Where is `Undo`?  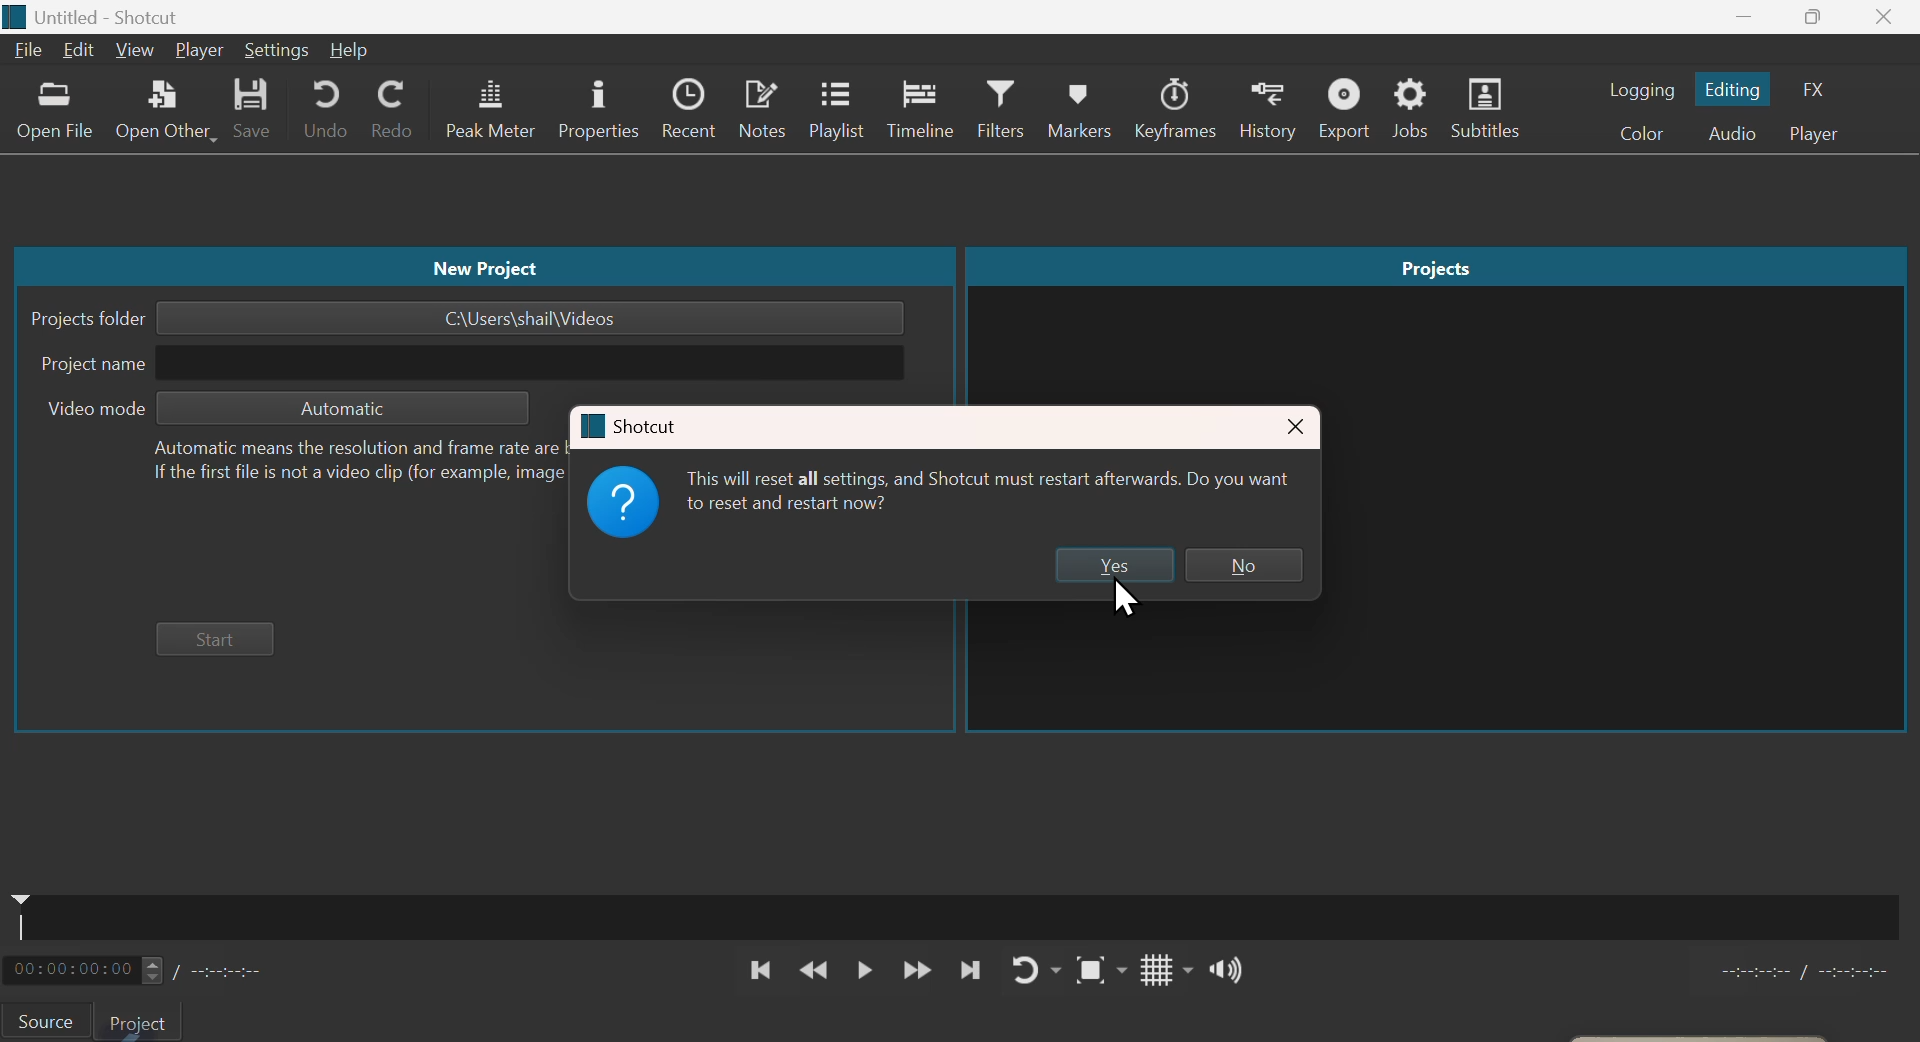 Undo is located at coordinates (327, 113).